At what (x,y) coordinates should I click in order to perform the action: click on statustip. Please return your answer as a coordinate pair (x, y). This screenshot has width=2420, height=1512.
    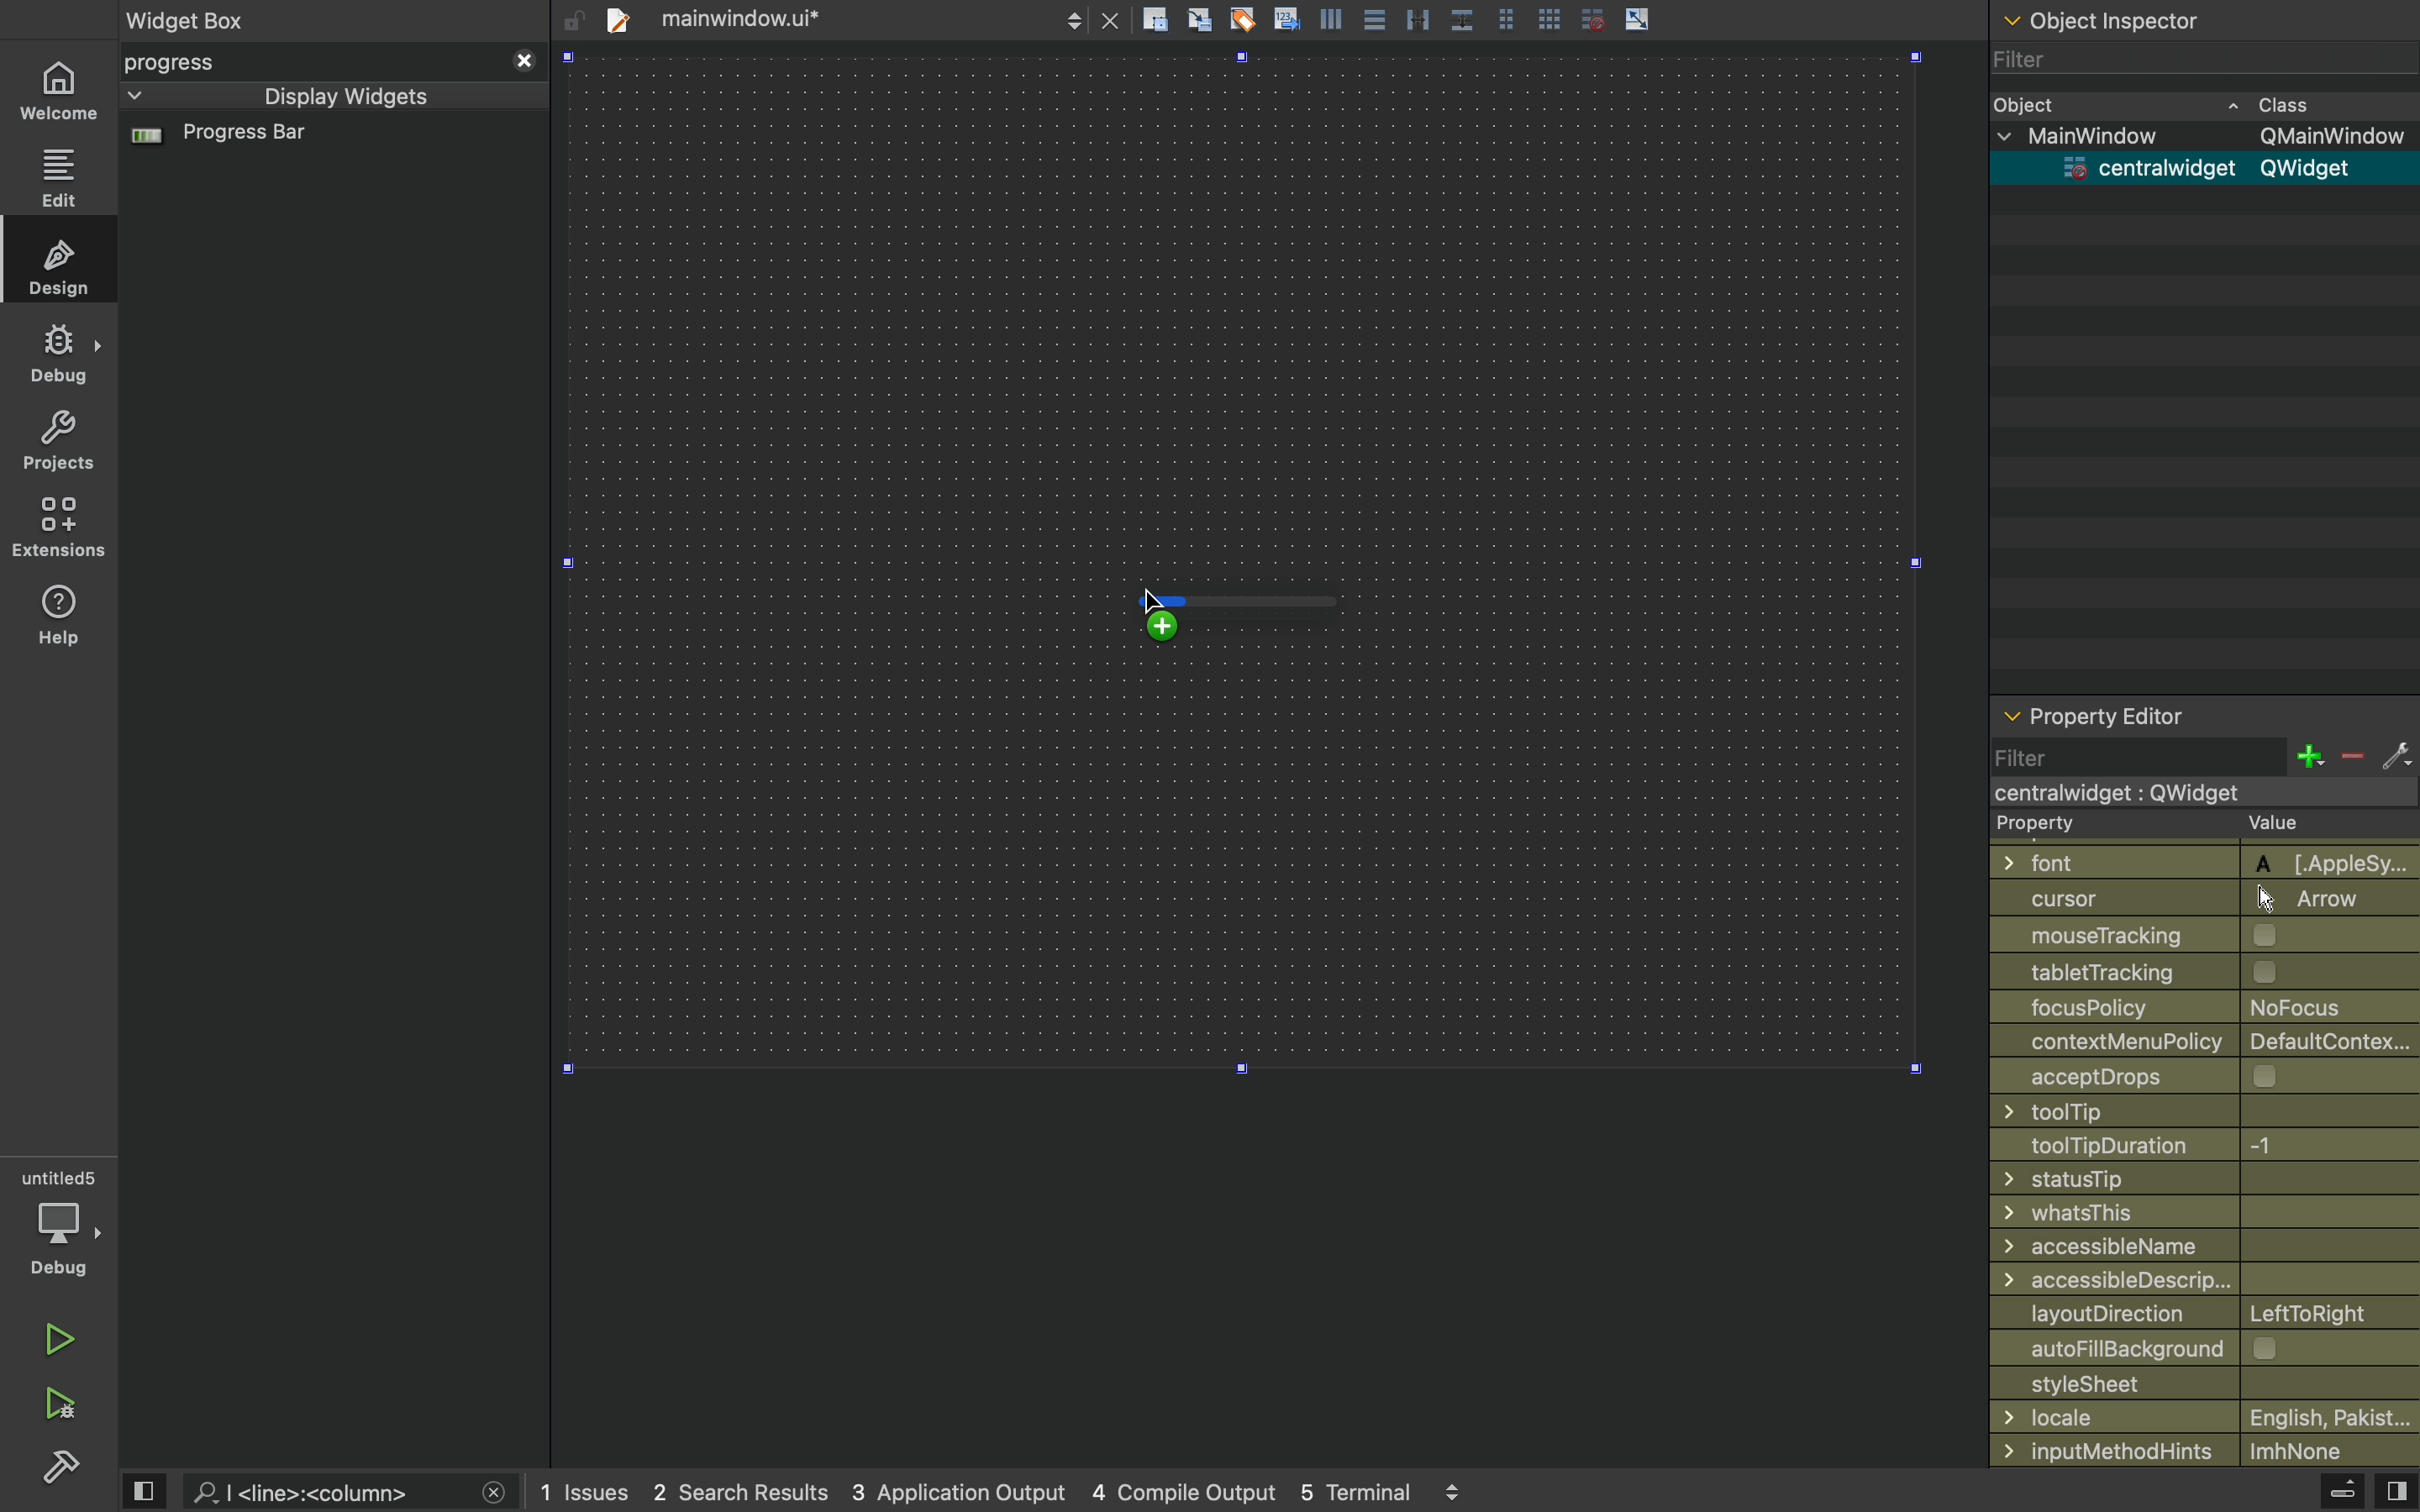
    Looking at the image, I should click on (2197, 1178).